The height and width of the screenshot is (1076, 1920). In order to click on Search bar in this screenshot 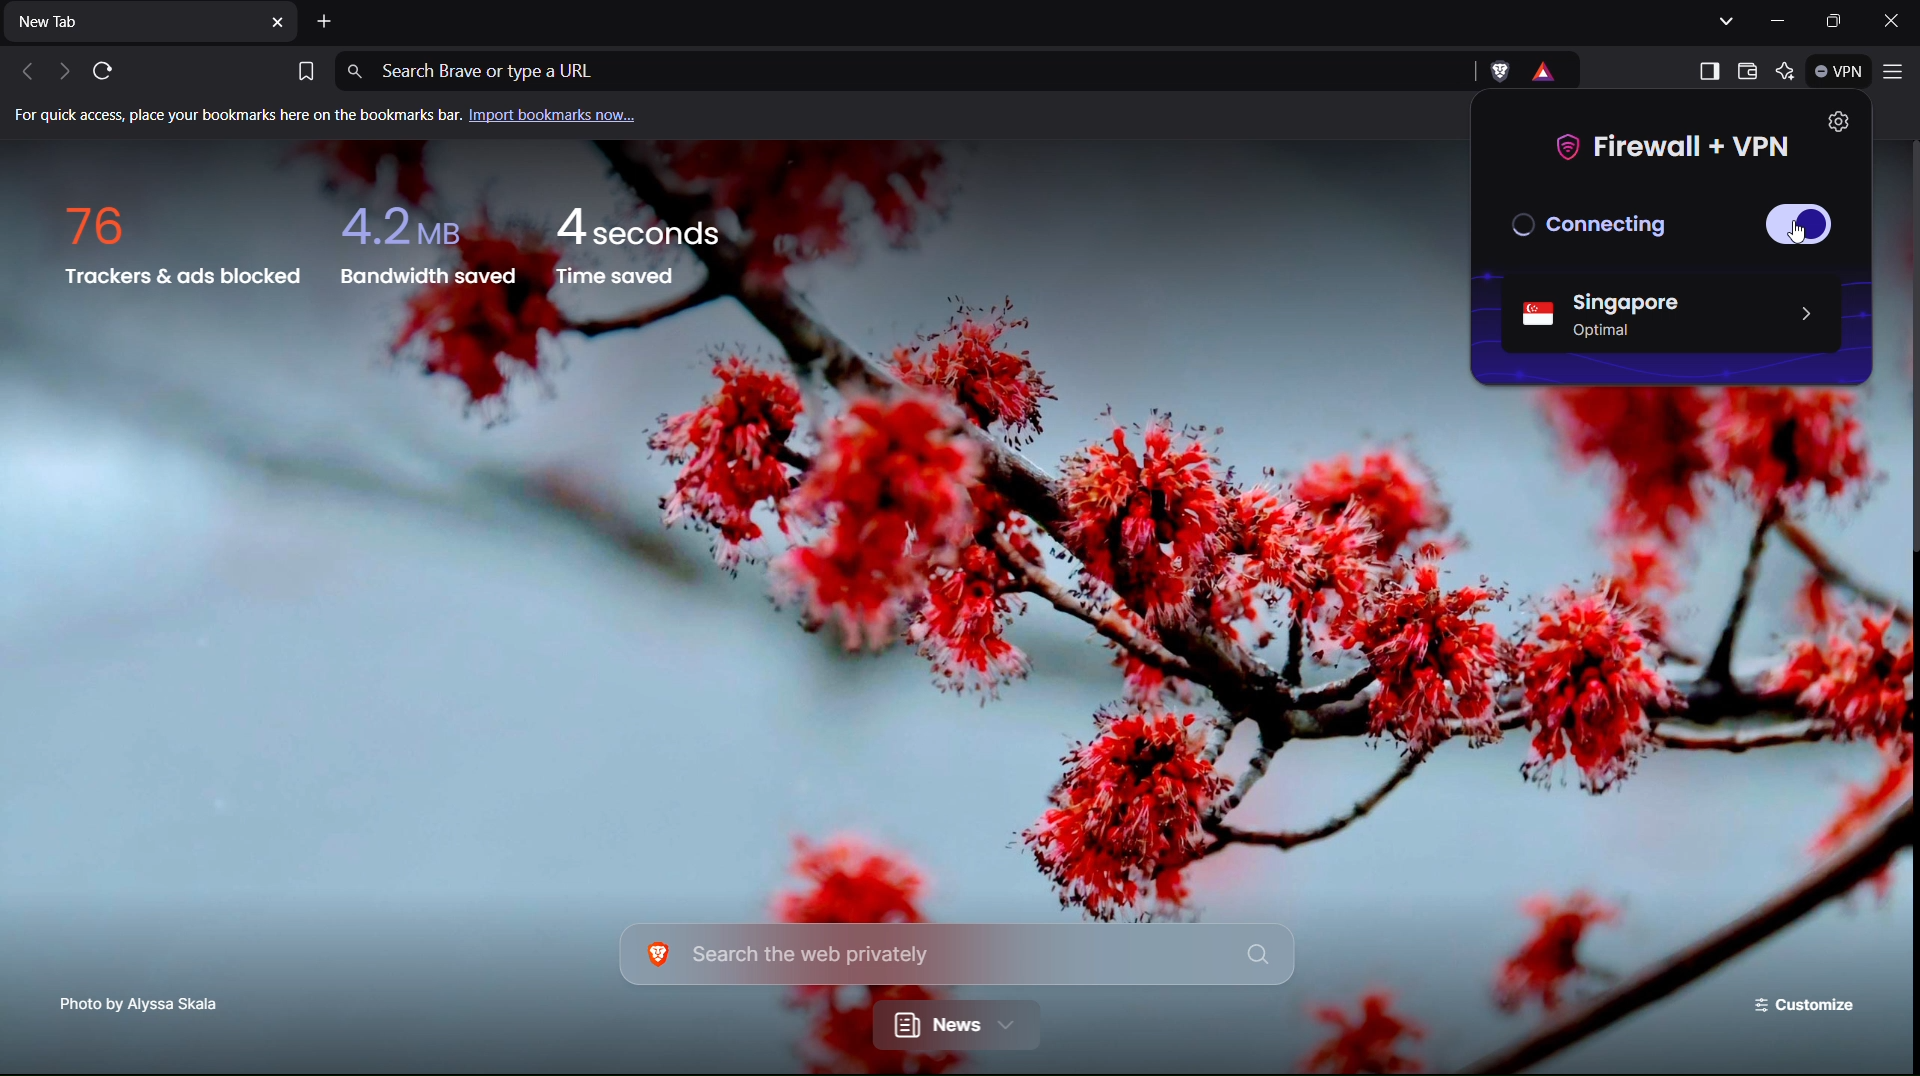, I will do `click(959, 952)`.